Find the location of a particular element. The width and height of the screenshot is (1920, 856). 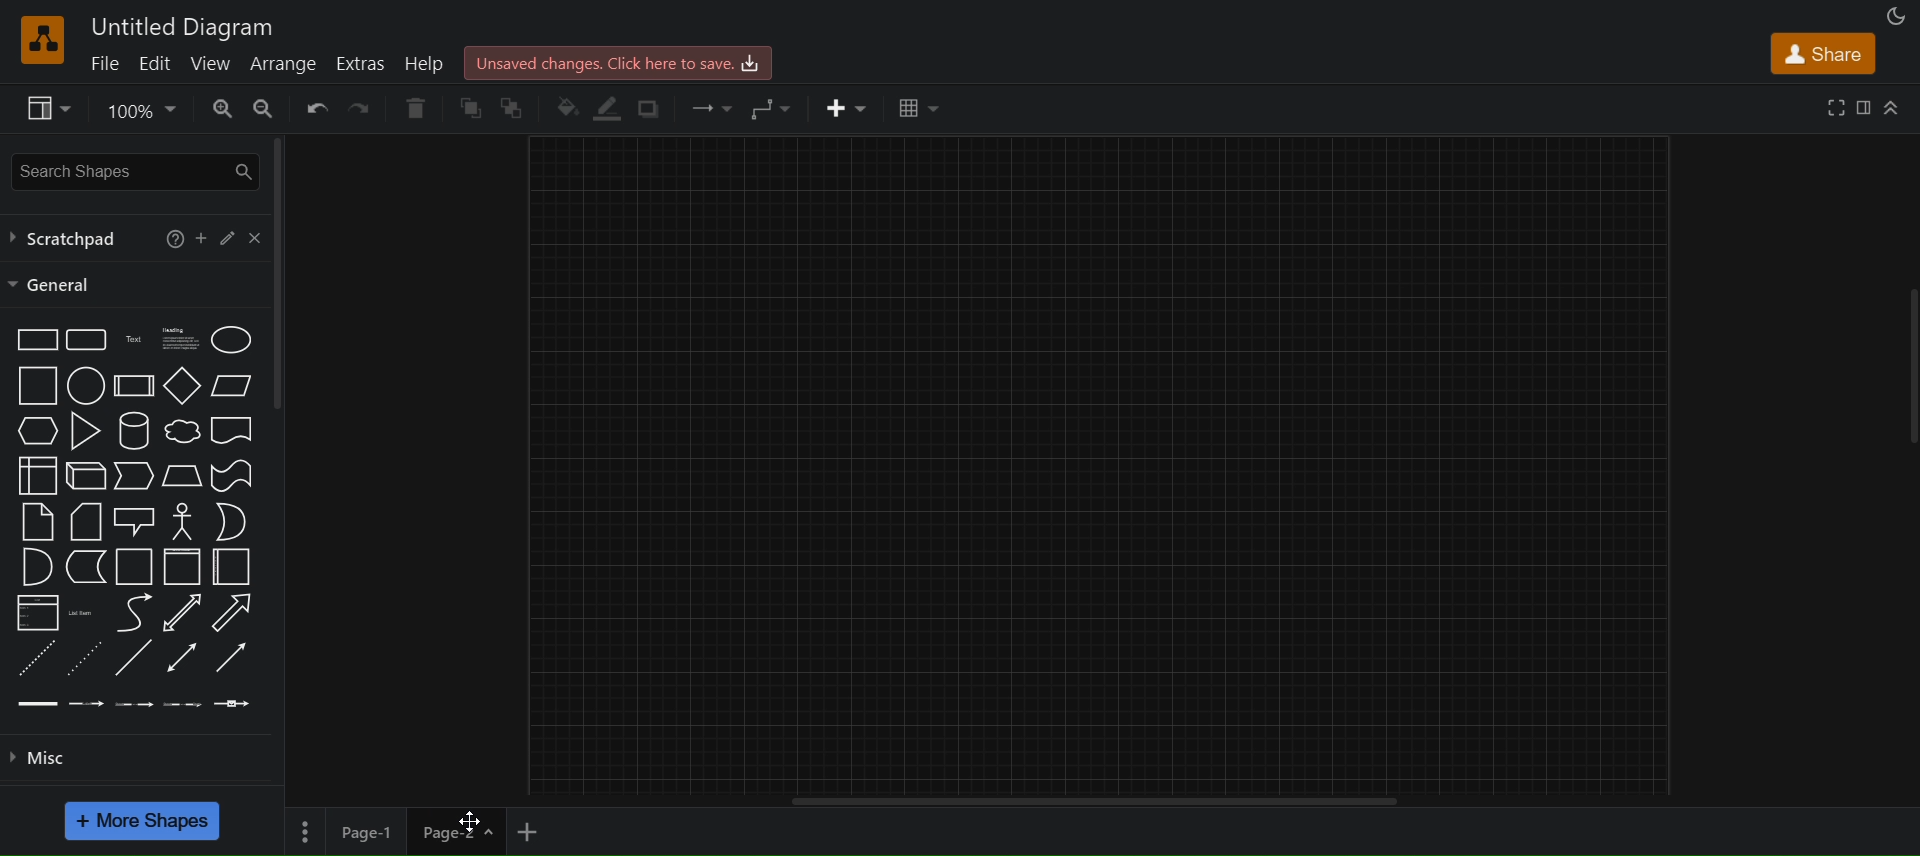

rectsngle is located at coordinates (35, 340).